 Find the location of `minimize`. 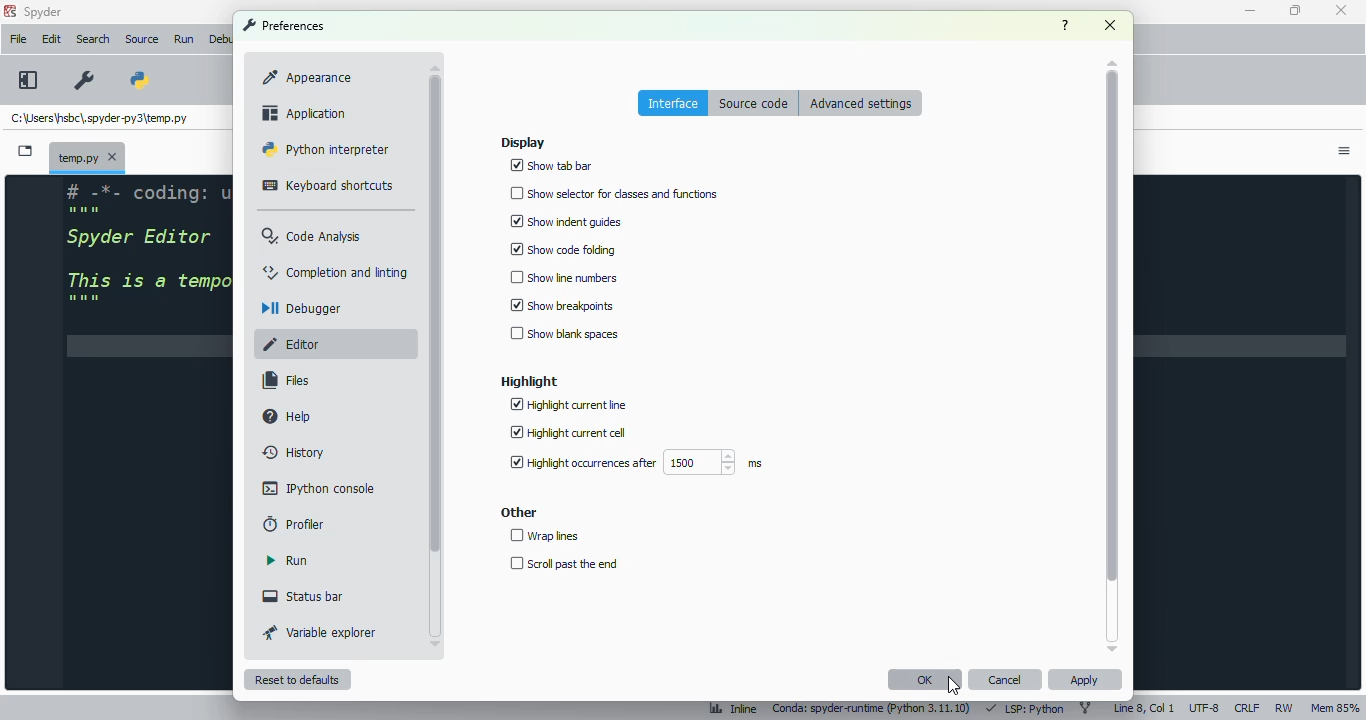

minimize is located at coordinates (1252, 11).